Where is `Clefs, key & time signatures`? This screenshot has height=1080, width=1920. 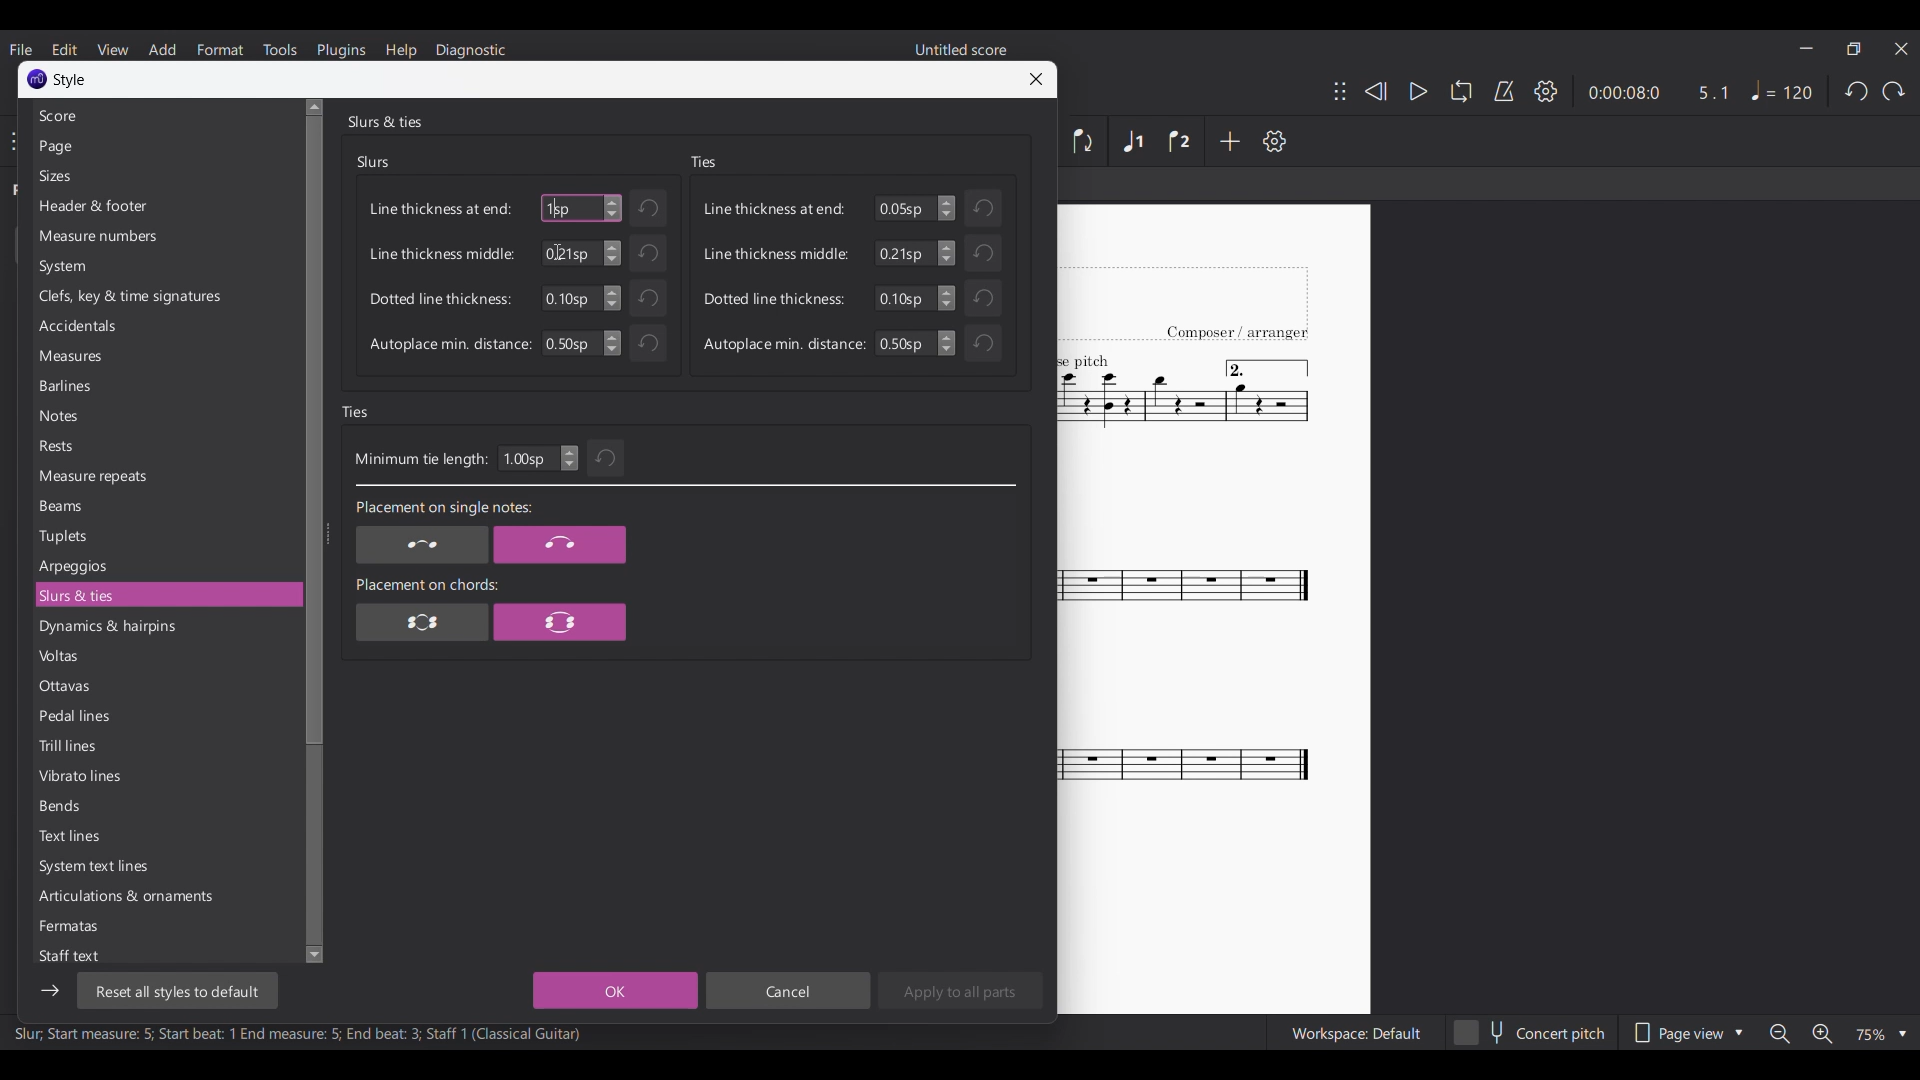 Clefs, key & time signatures is located at coordinates (165, 297).